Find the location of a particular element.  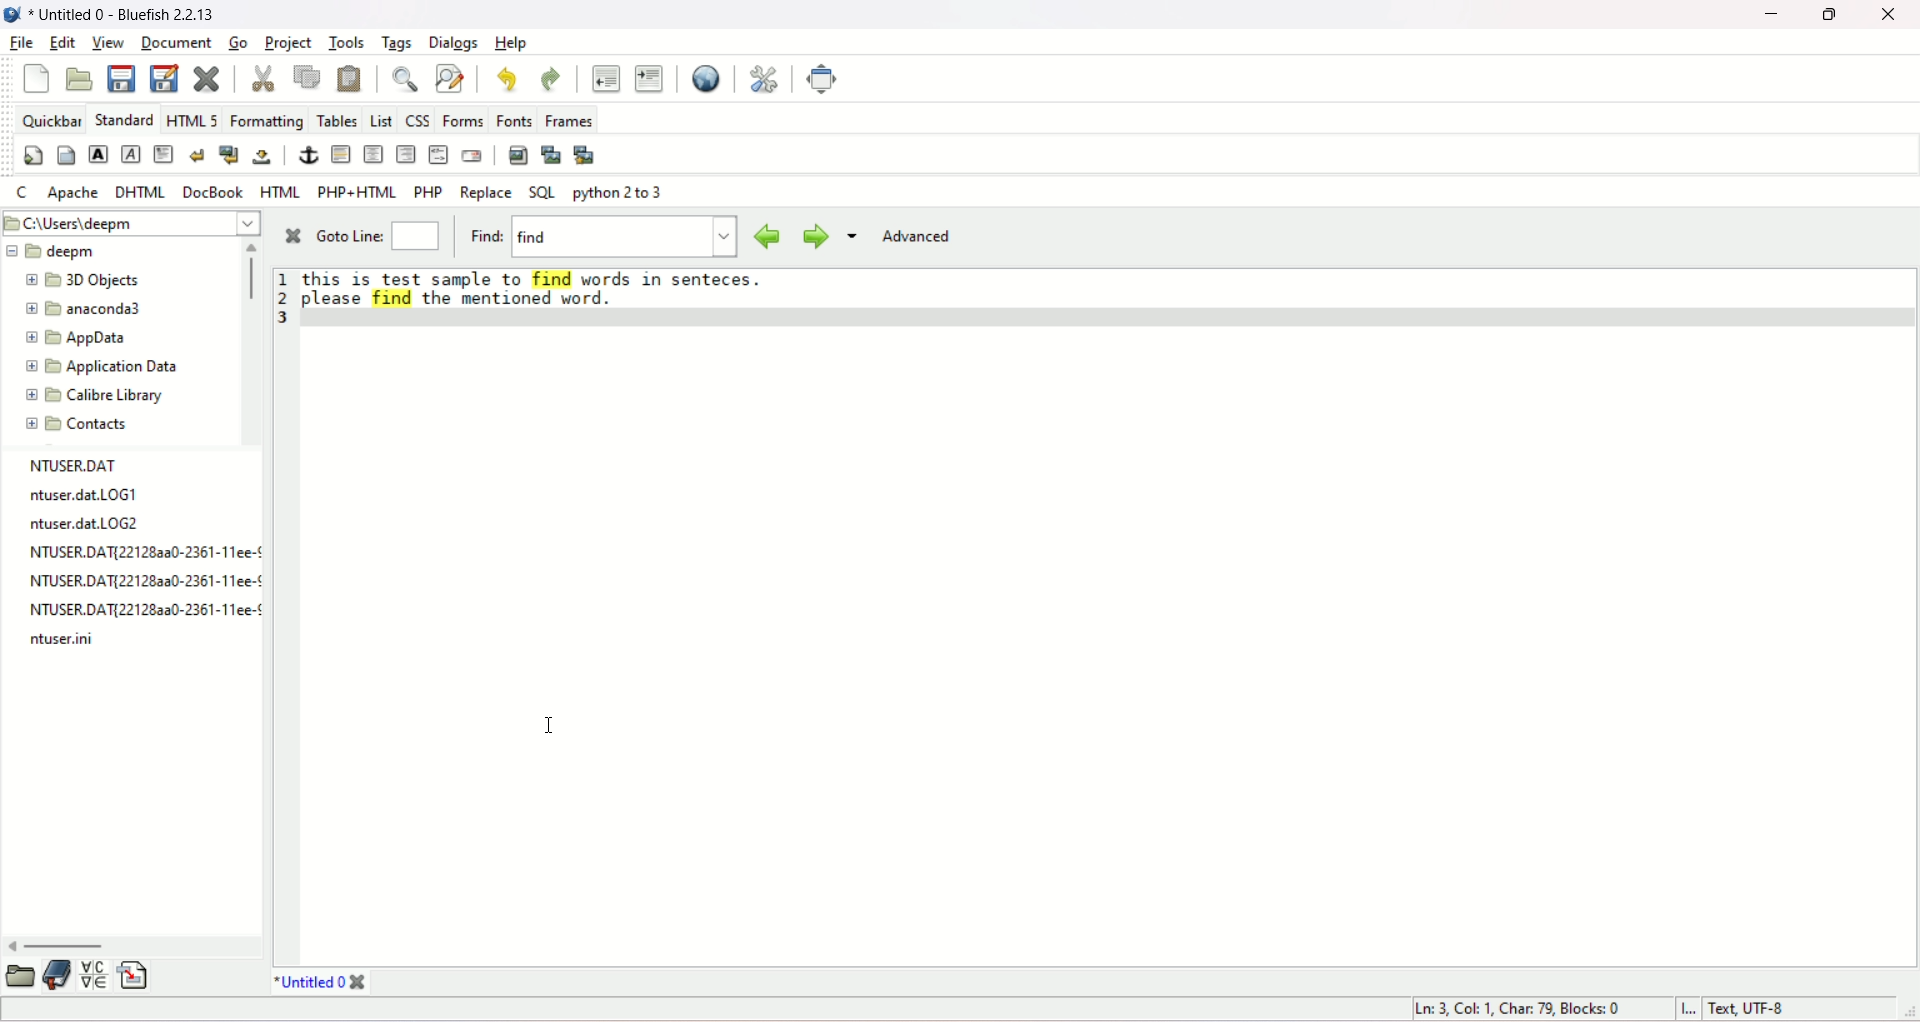

redo is located at coordinates (552, 77).